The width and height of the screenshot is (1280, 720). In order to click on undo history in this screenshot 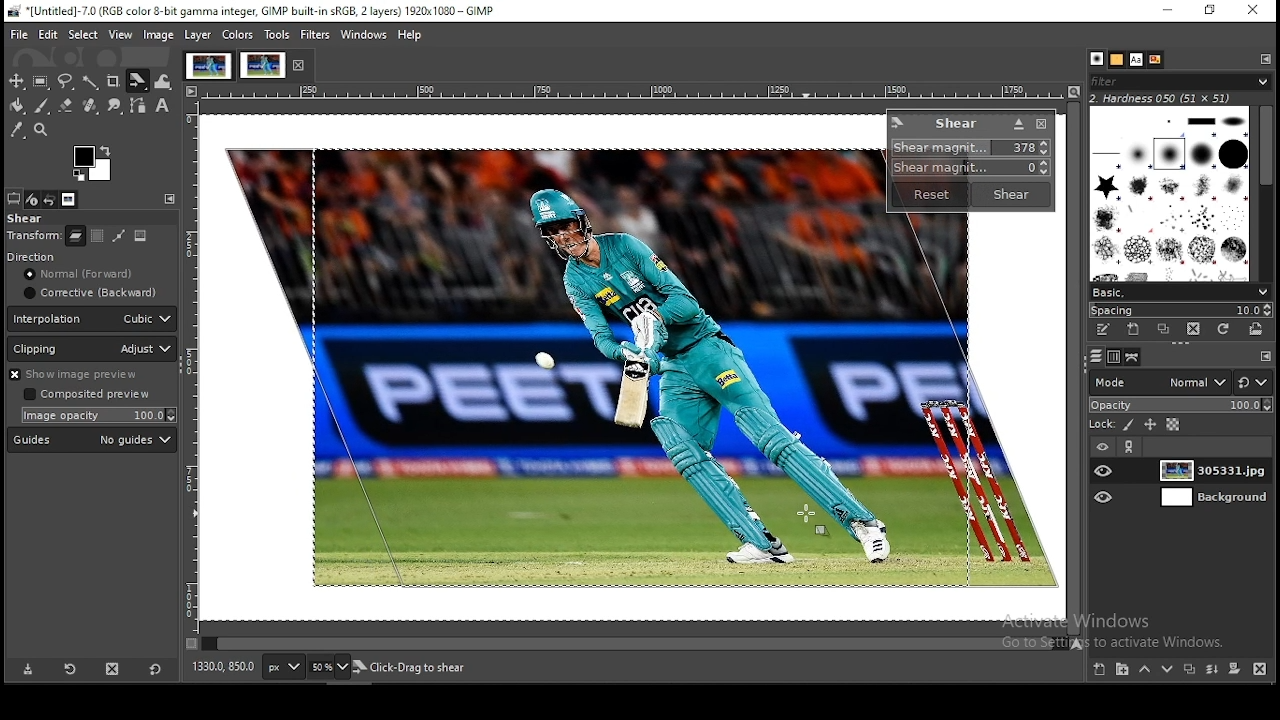, I will do `click(52, 199)`.